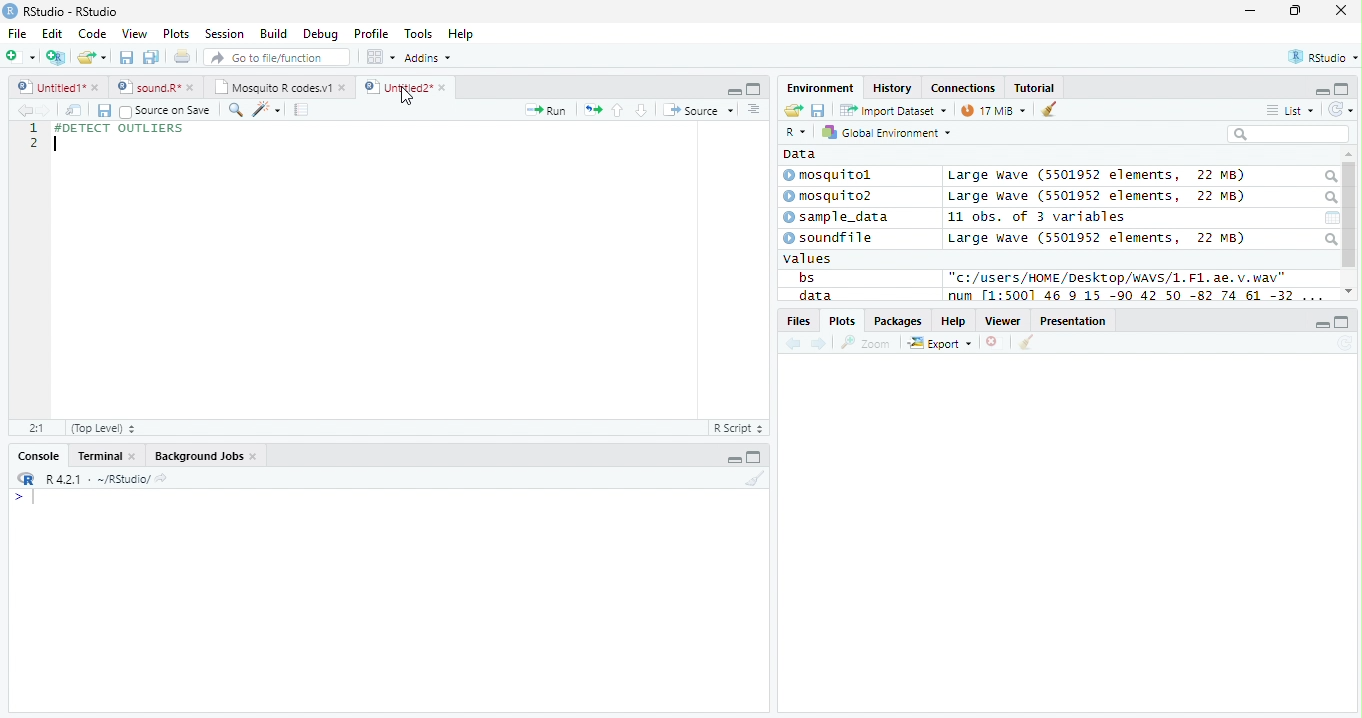  Describe the element at coordinates (1118, 277) in the screenshot. I see `"c:/users/HOME /Desktop/WAVS/1.F1. ae. v.wav"` at that location.